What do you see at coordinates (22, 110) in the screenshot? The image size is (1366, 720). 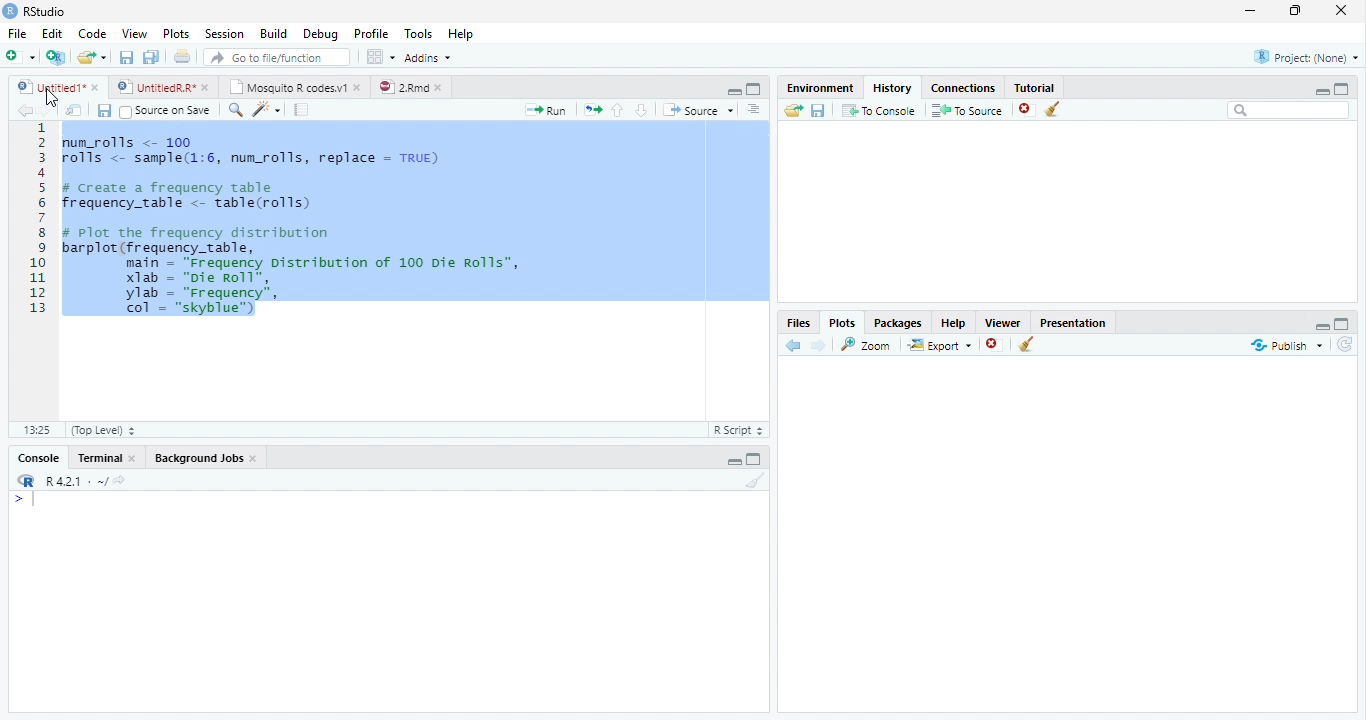 I see `Previous Source Location` at bounding box center [22, 110].